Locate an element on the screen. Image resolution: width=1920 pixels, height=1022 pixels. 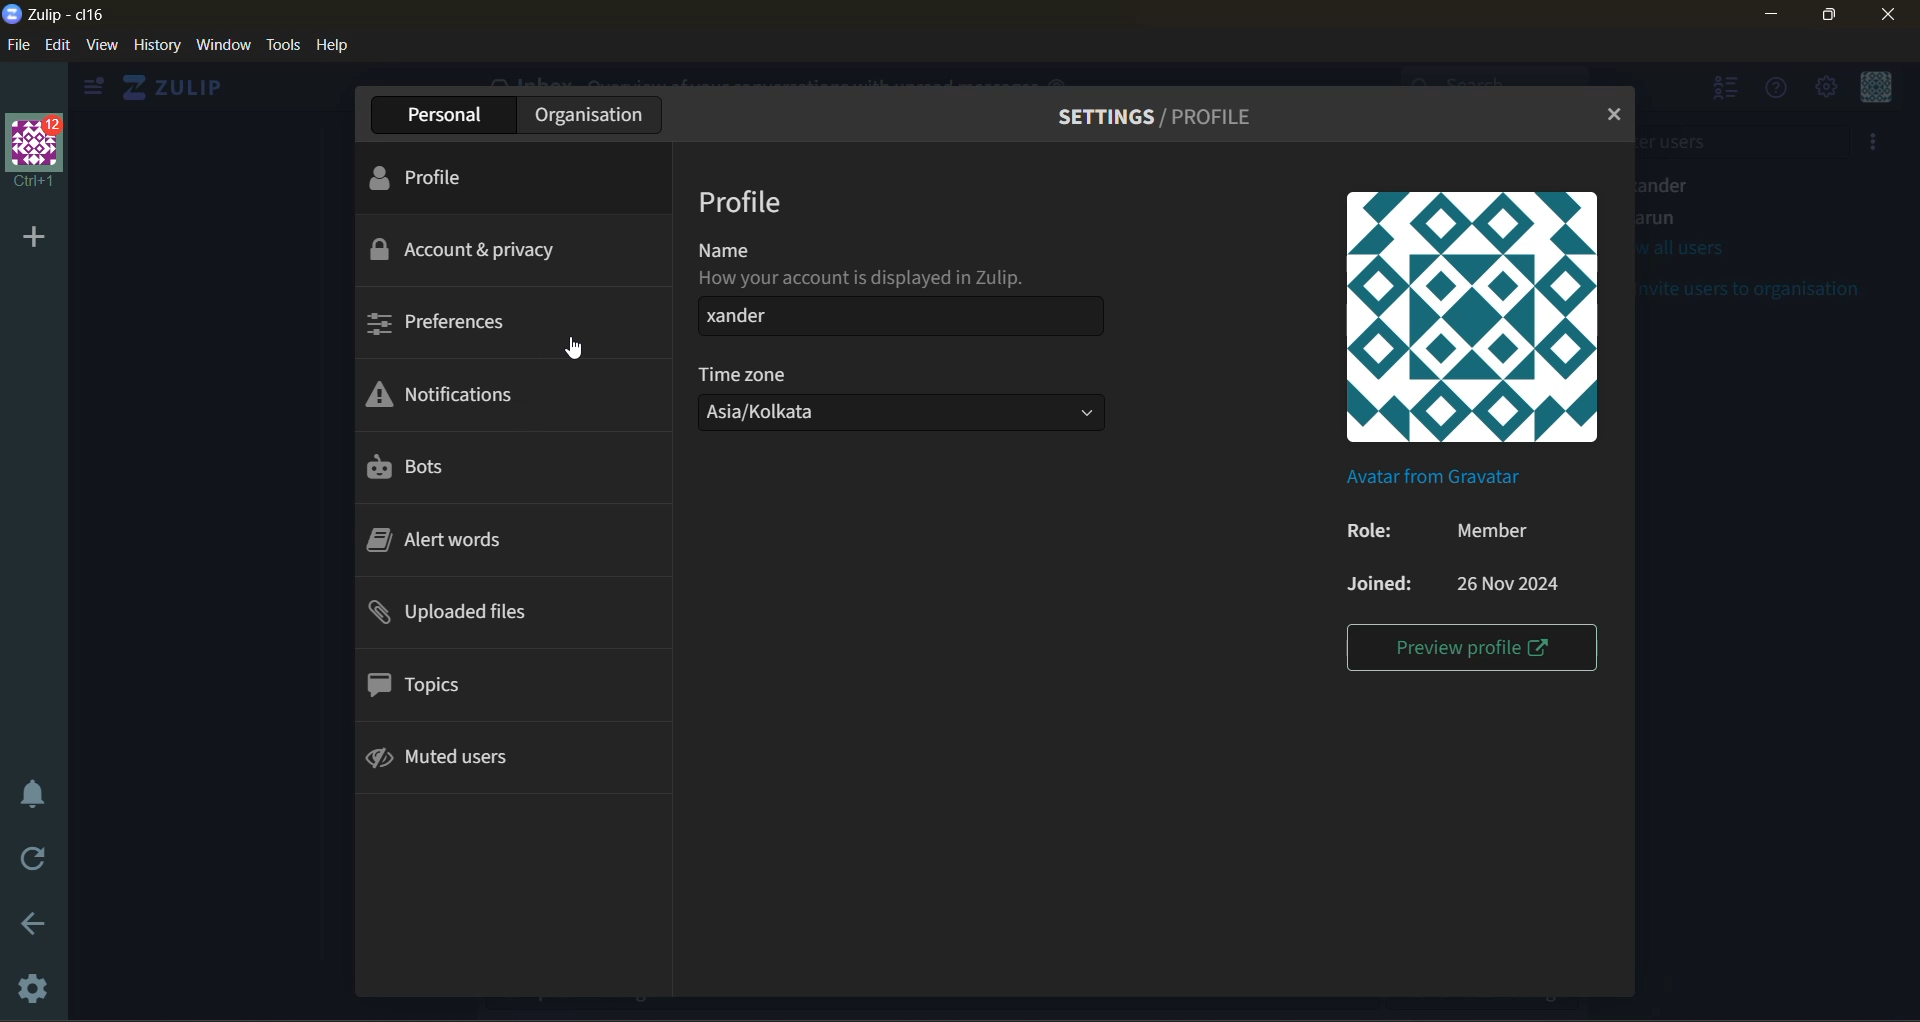
file is located at coordinates (17, 46).